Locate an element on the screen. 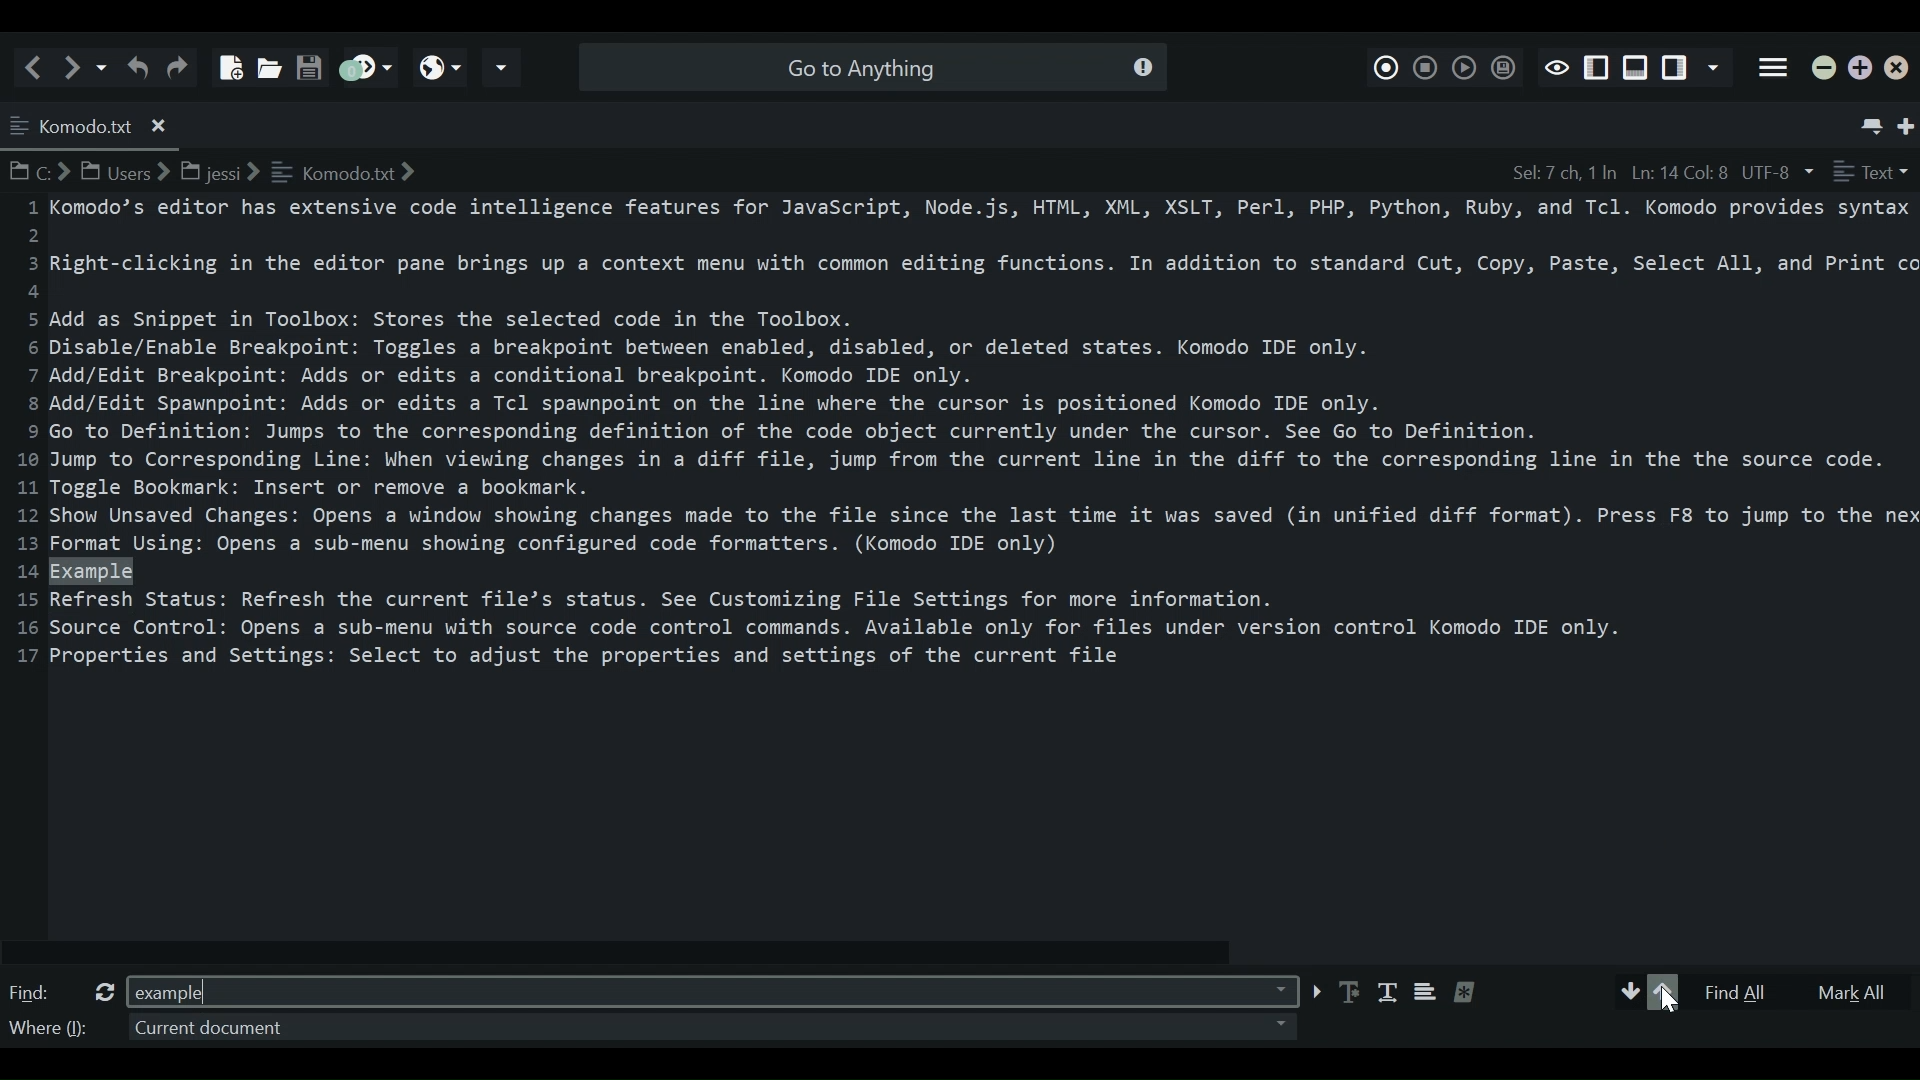 This screenshot has height=1080, width=1920. Show/Hide Left Pane  is located at coordinates (1677, 69).